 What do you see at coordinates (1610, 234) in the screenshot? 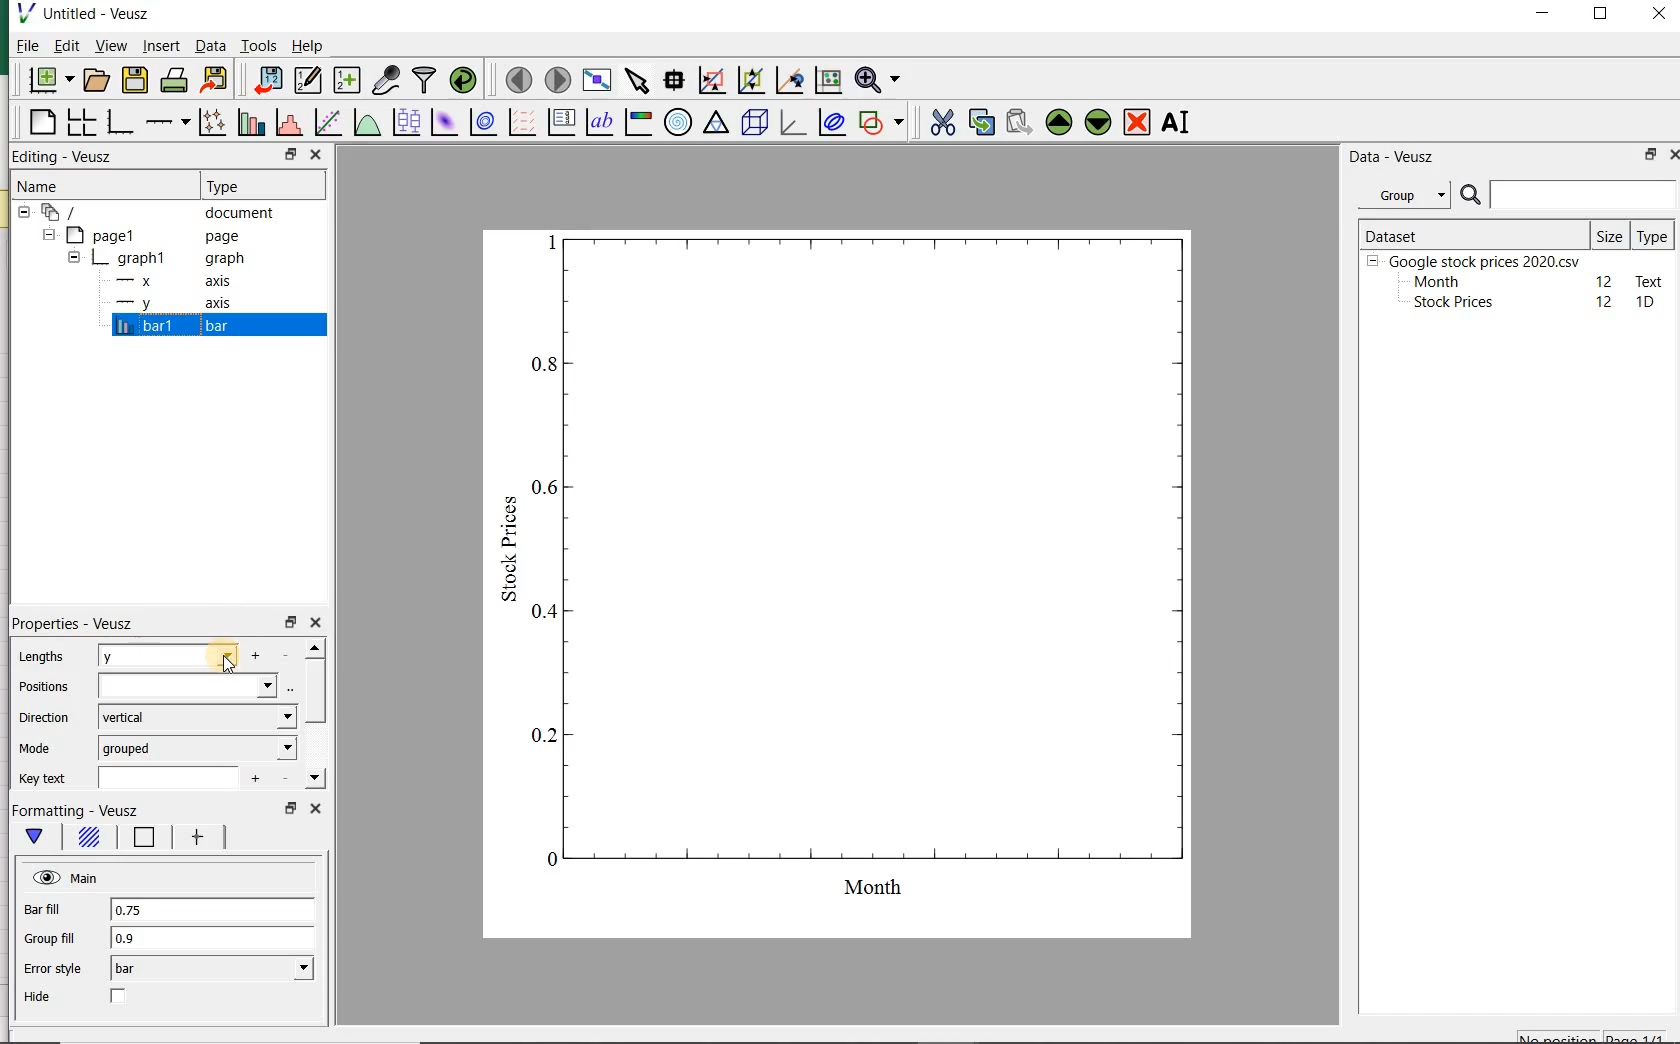
I see `Size` at bounding box center [1610, 234].